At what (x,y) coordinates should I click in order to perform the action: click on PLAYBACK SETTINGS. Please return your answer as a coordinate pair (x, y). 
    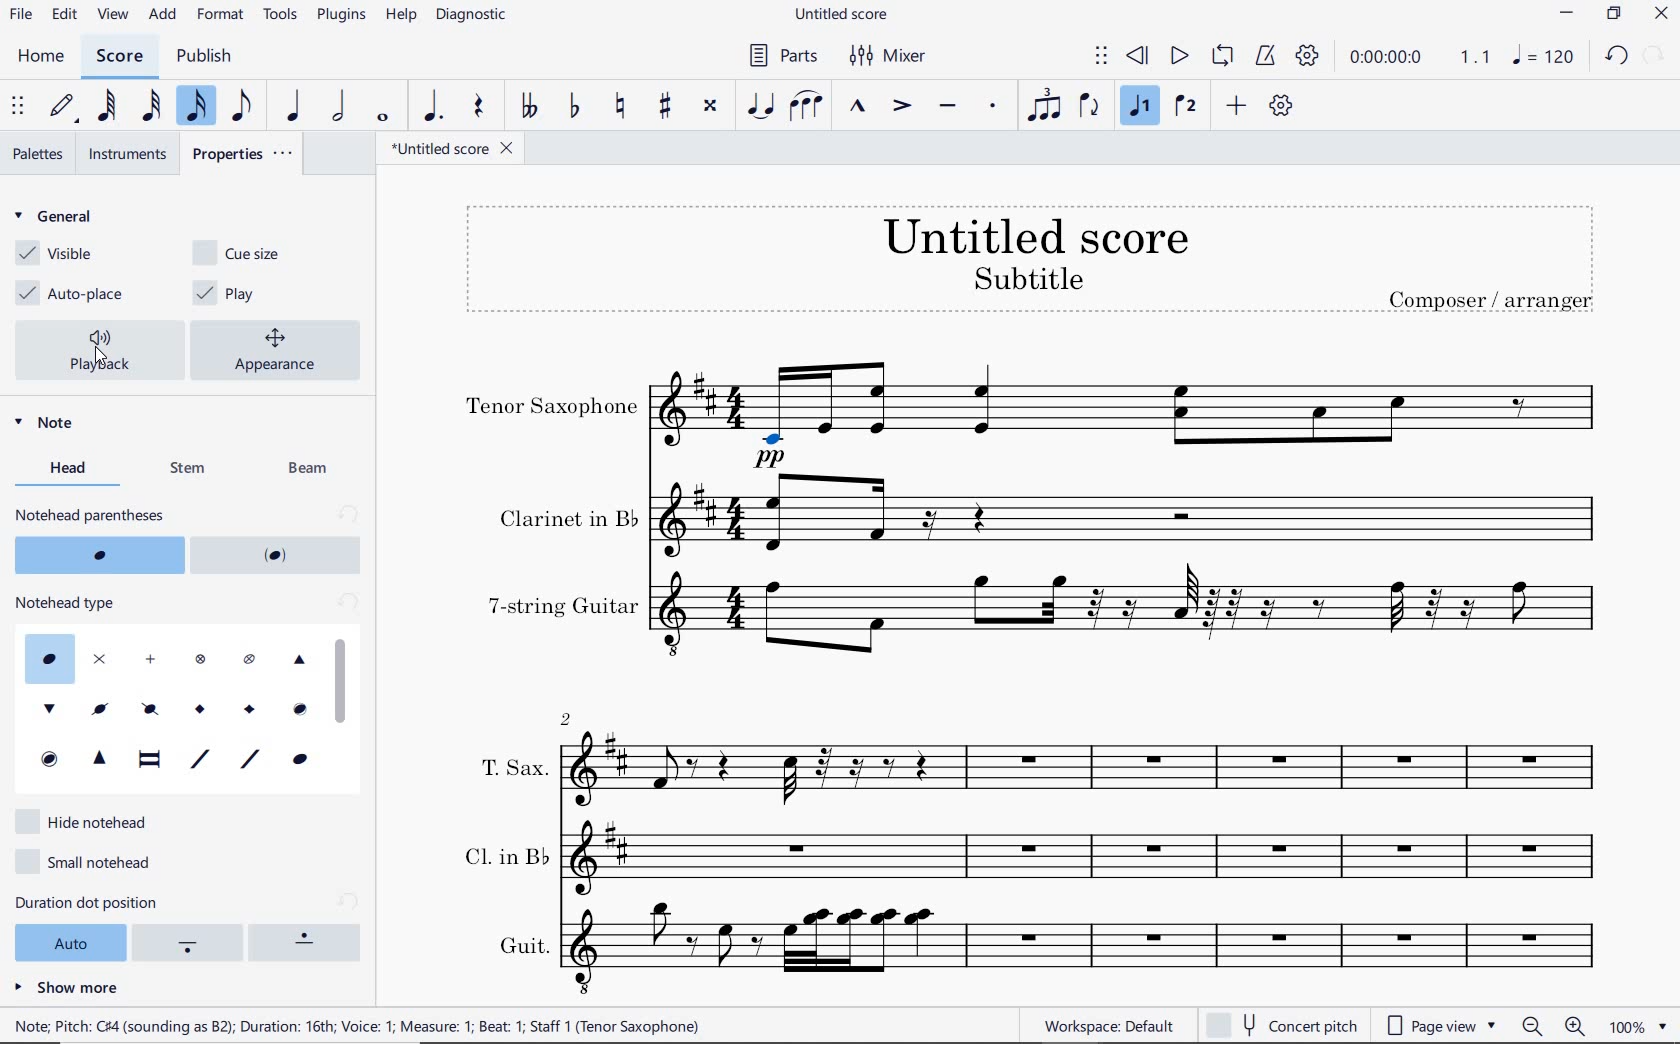
    Looking at the image, I should click on (1310, 56).